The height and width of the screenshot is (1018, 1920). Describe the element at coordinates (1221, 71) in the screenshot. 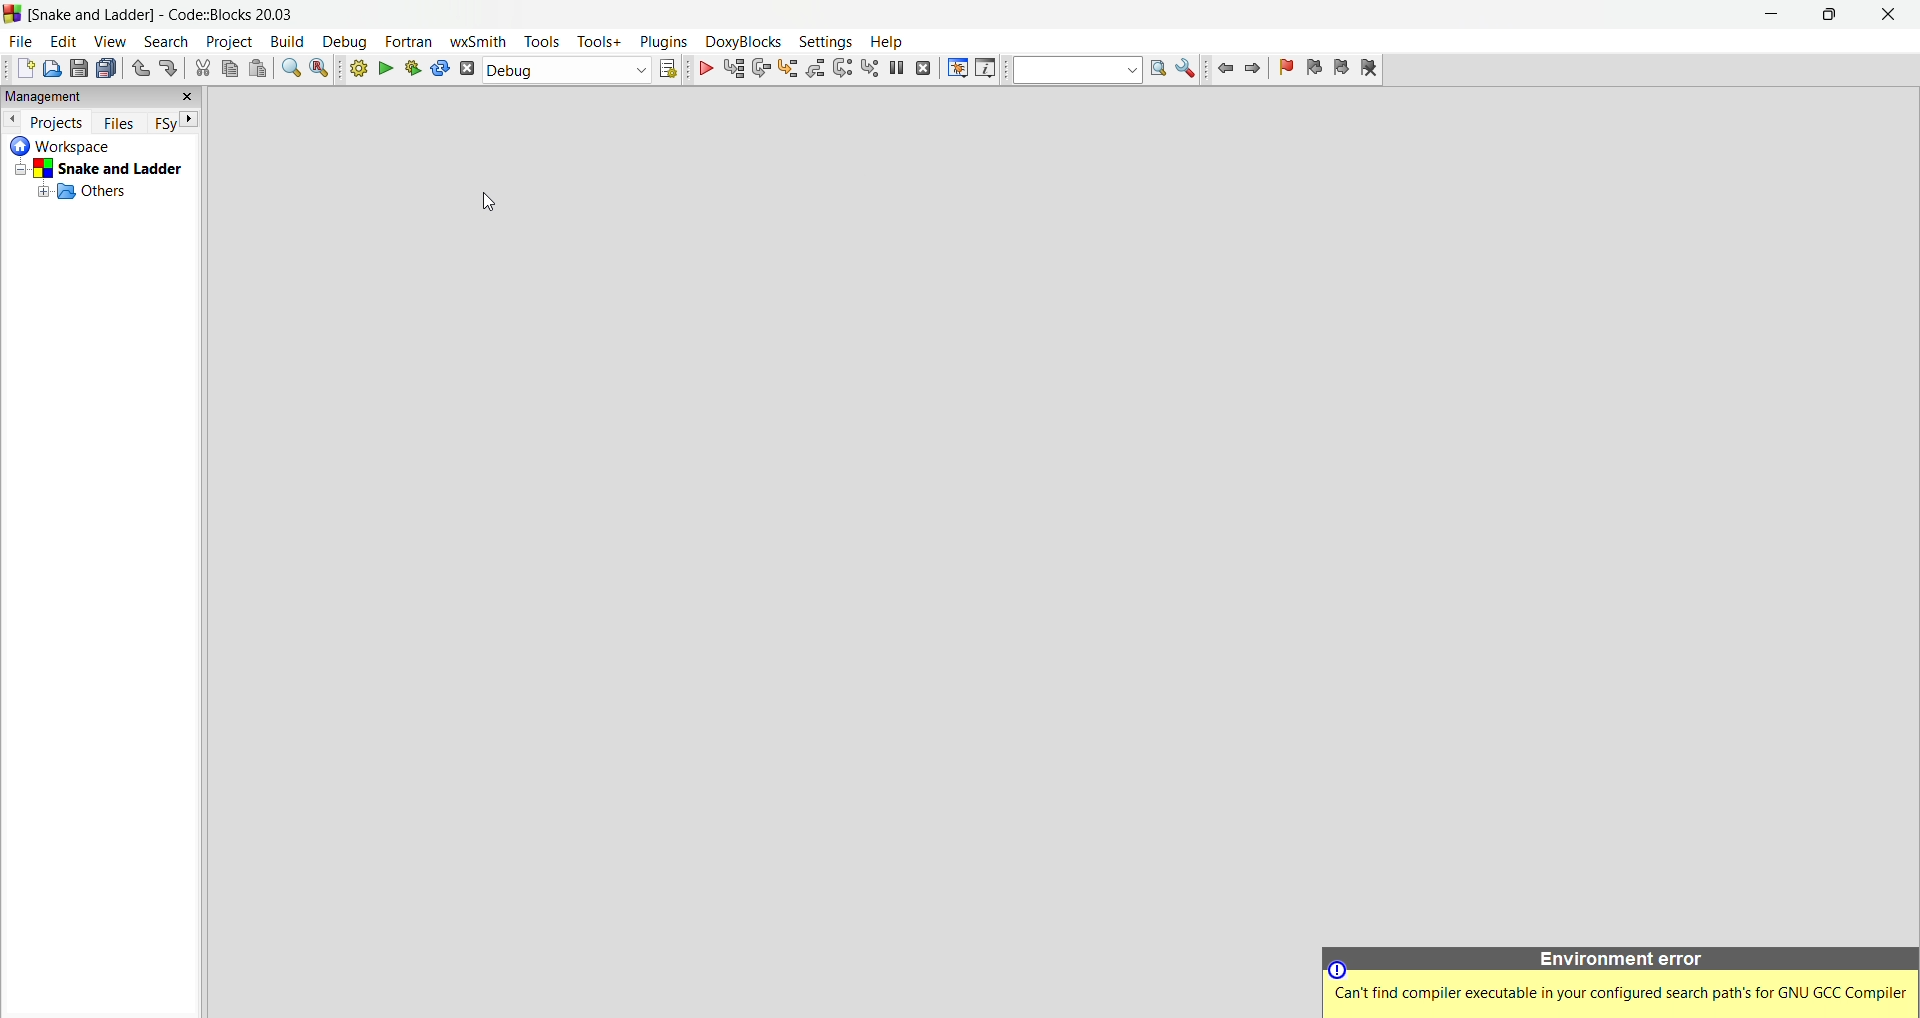

I see `jump back ` at that location.